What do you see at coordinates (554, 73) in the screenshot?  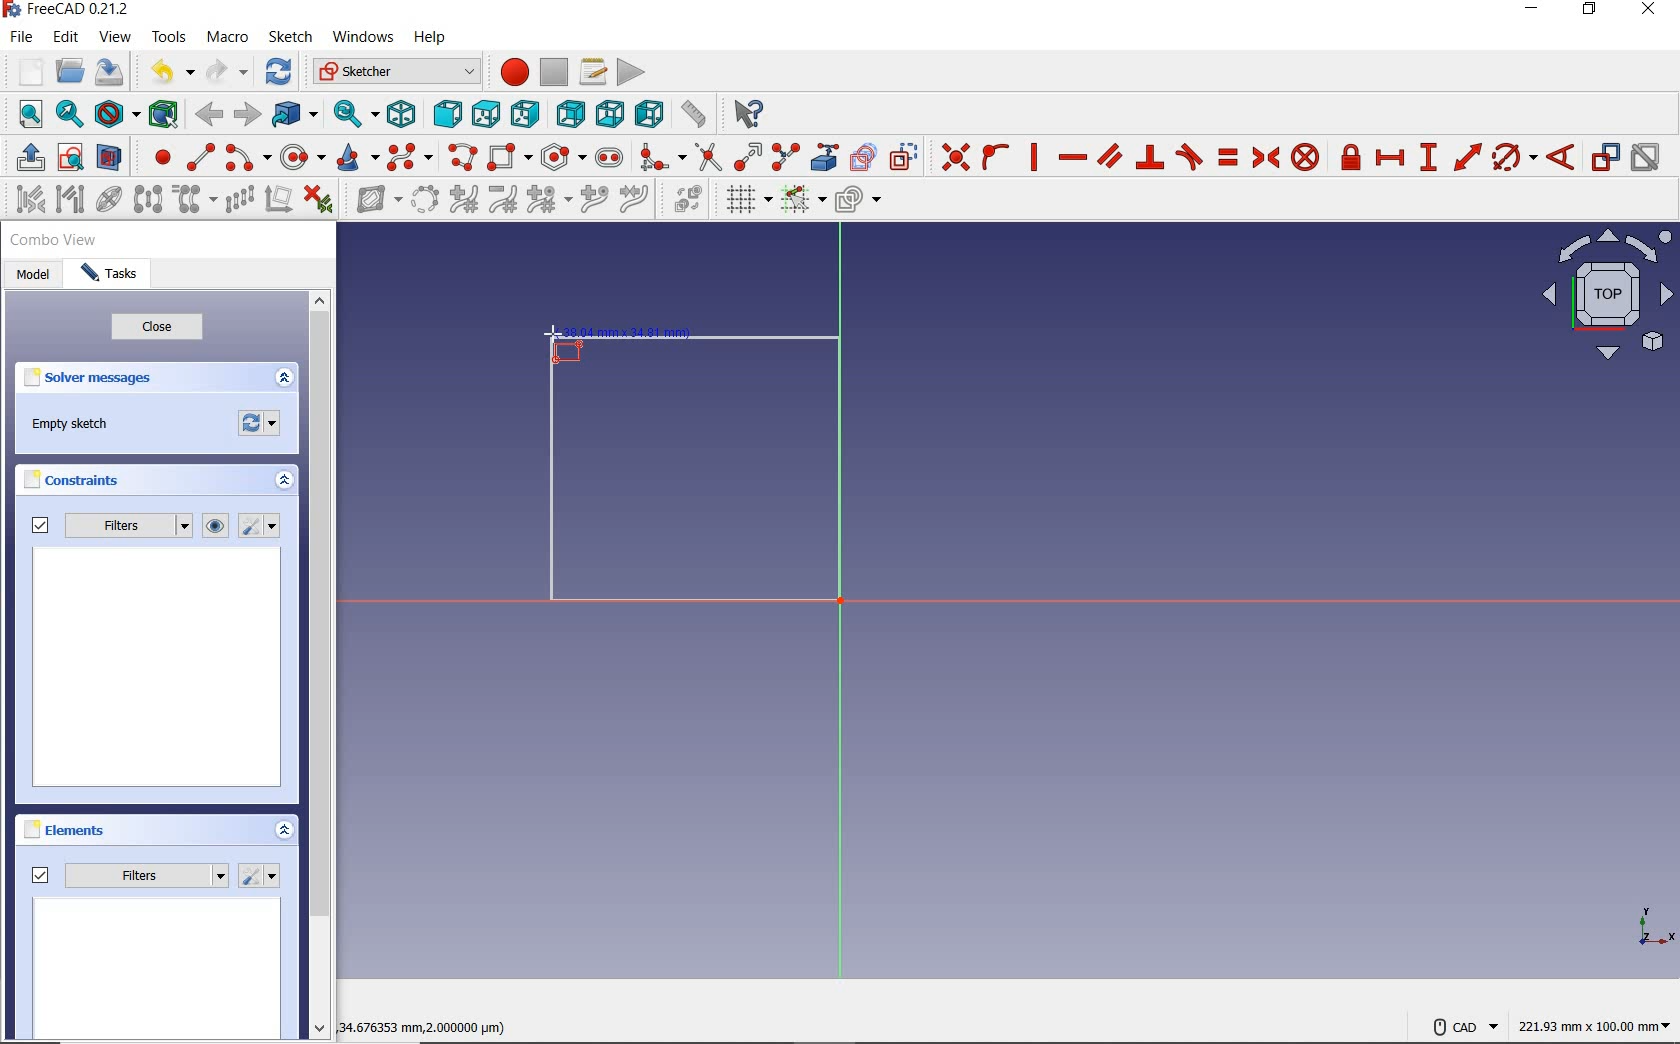 I see `stop macro recording` at bounding box center [554, 73].